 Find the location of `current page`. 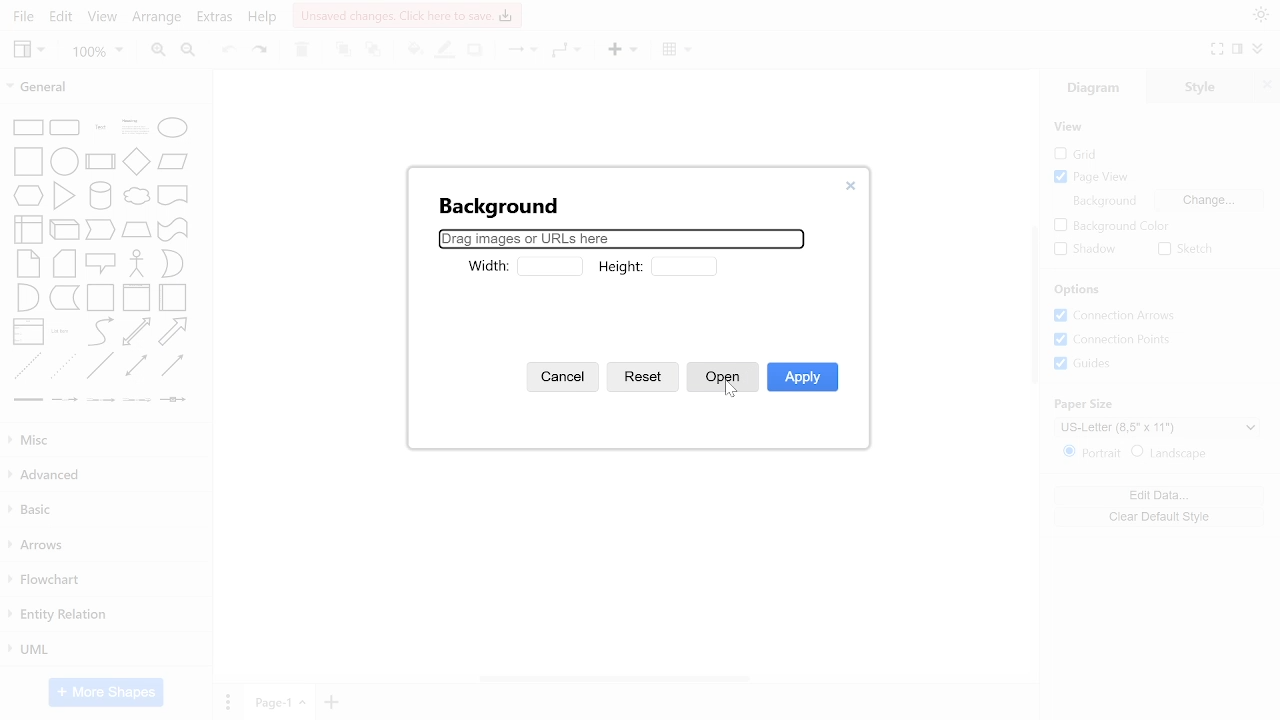

current page is located at coordinates (278, 702).